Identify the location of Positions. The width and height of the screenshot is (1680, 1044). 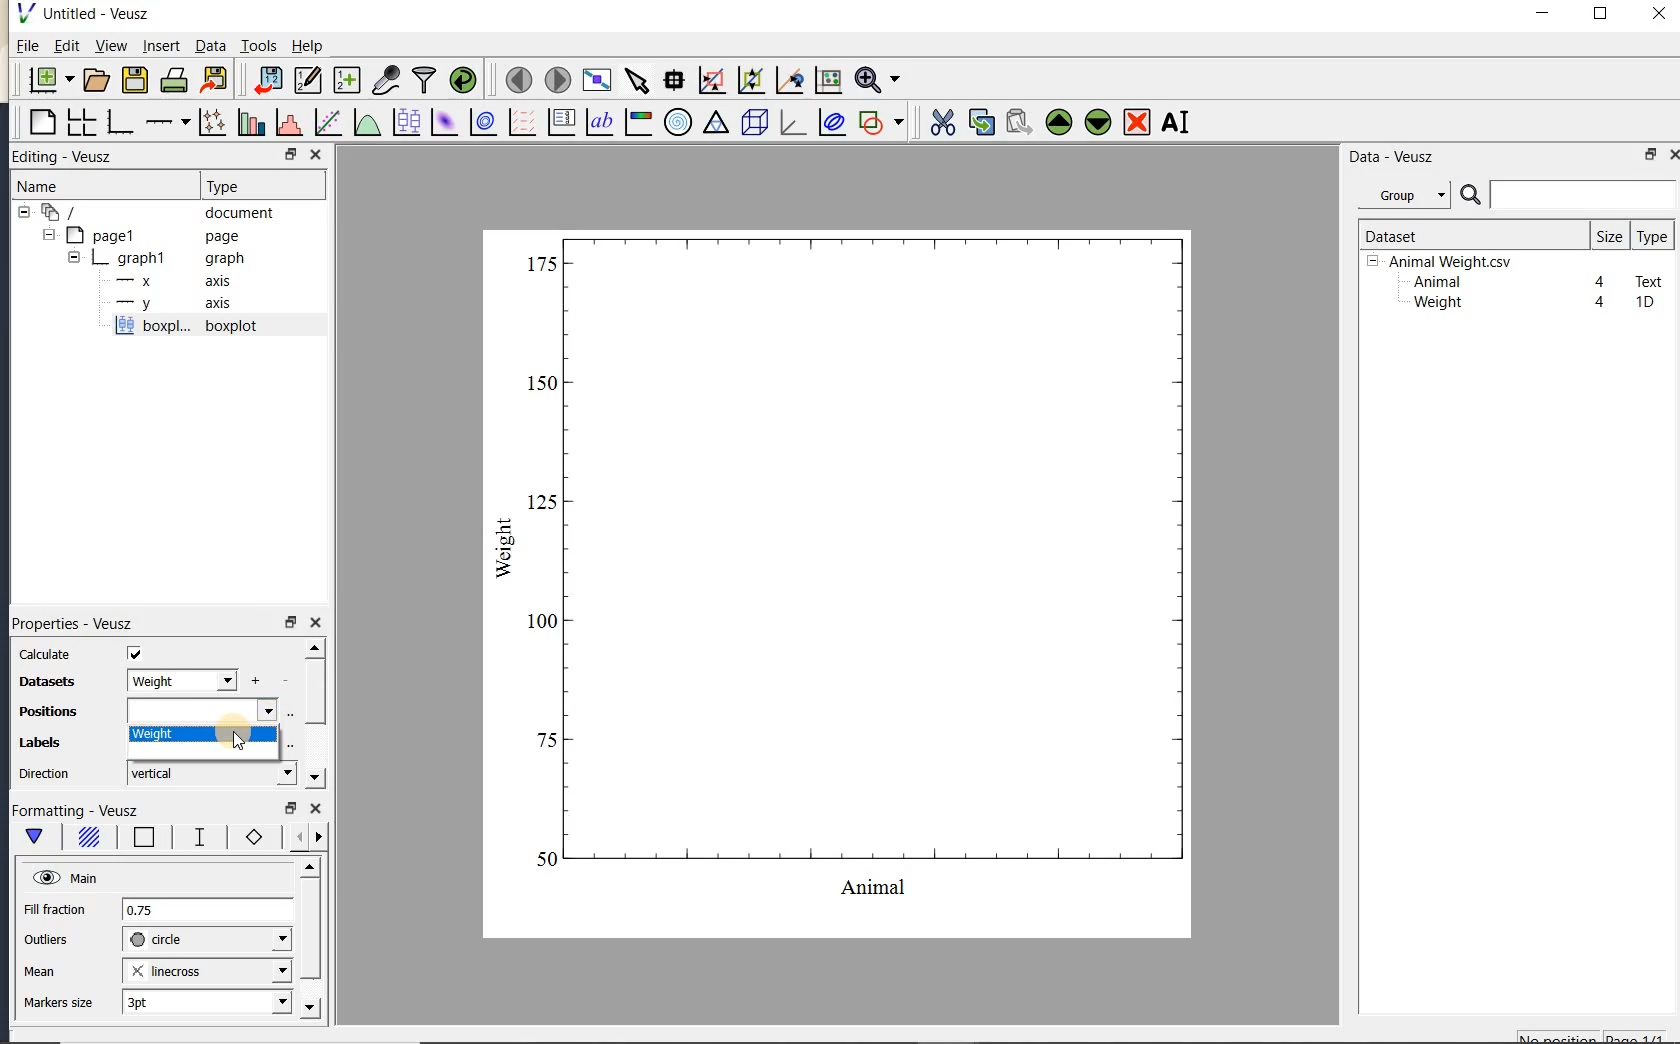
(41, 713).